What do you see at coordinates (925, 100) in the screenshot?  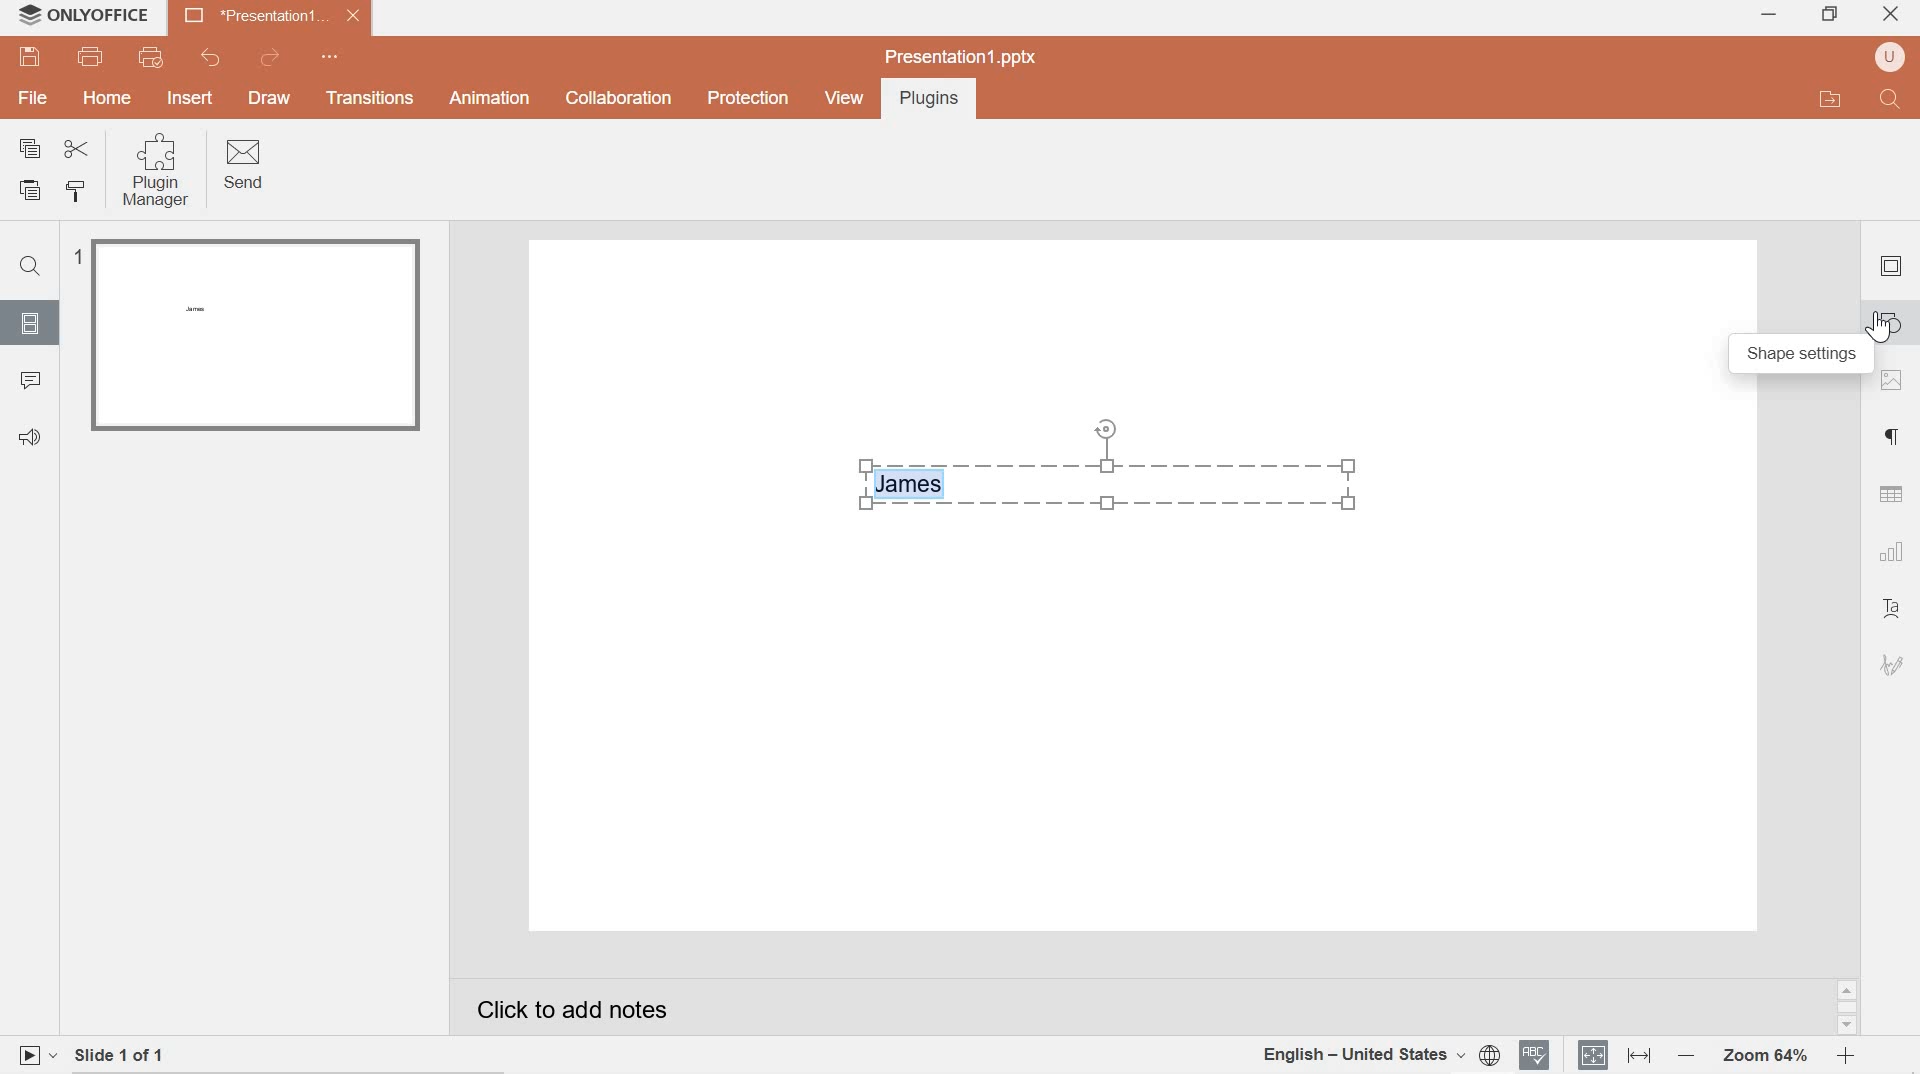 I see `Plugins` at bounding box center [925, 100].